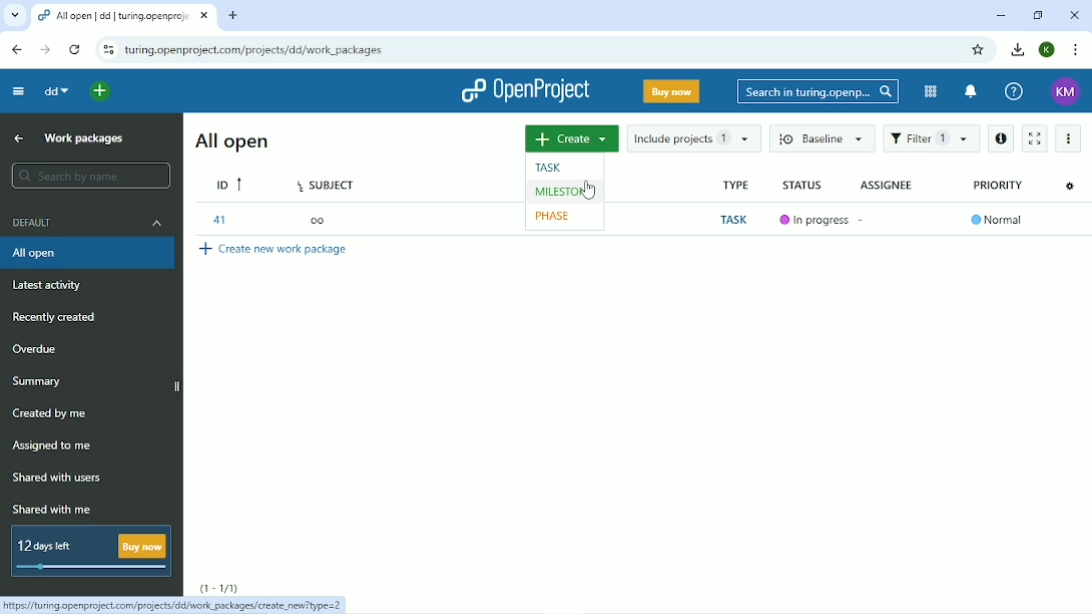  What do you see at coordinates (220, 587) in the screenshot?
I see `(1-1/1)` at bounding box center [220, 587].